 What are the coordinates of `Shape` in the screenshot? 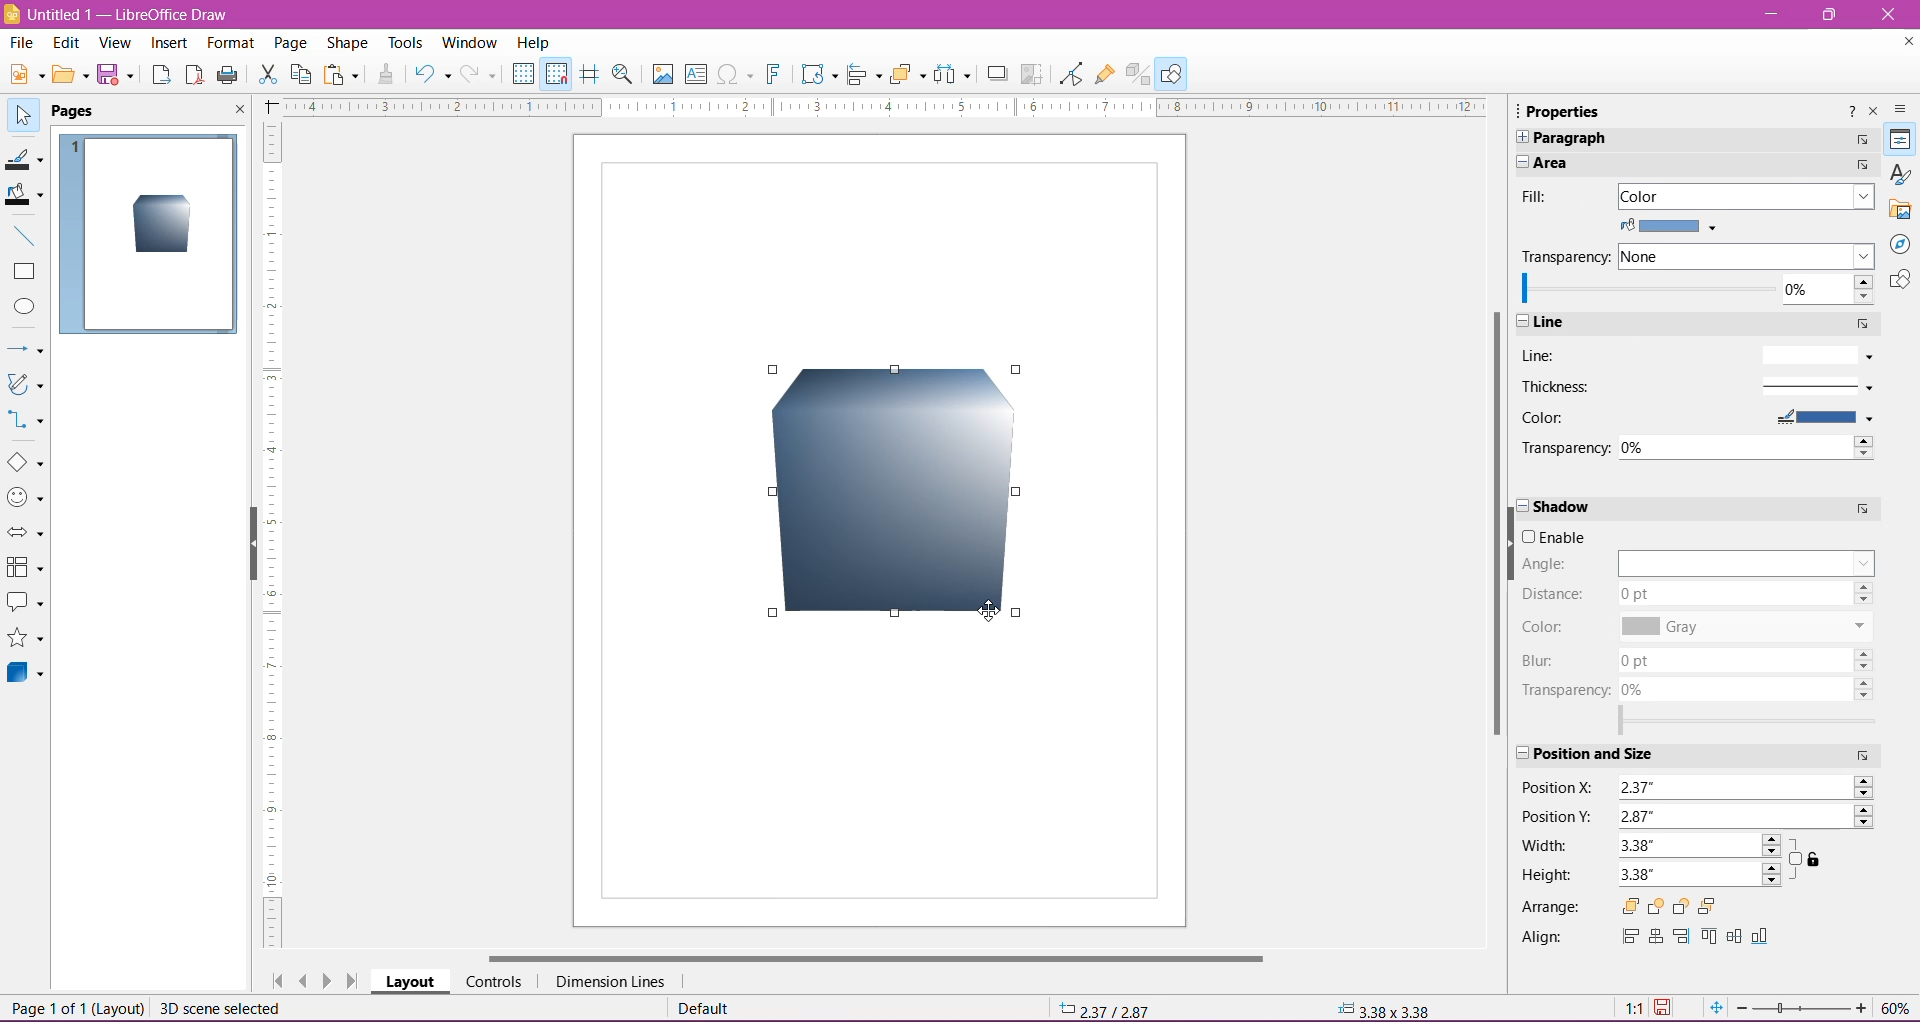 It's located at (347, 45).